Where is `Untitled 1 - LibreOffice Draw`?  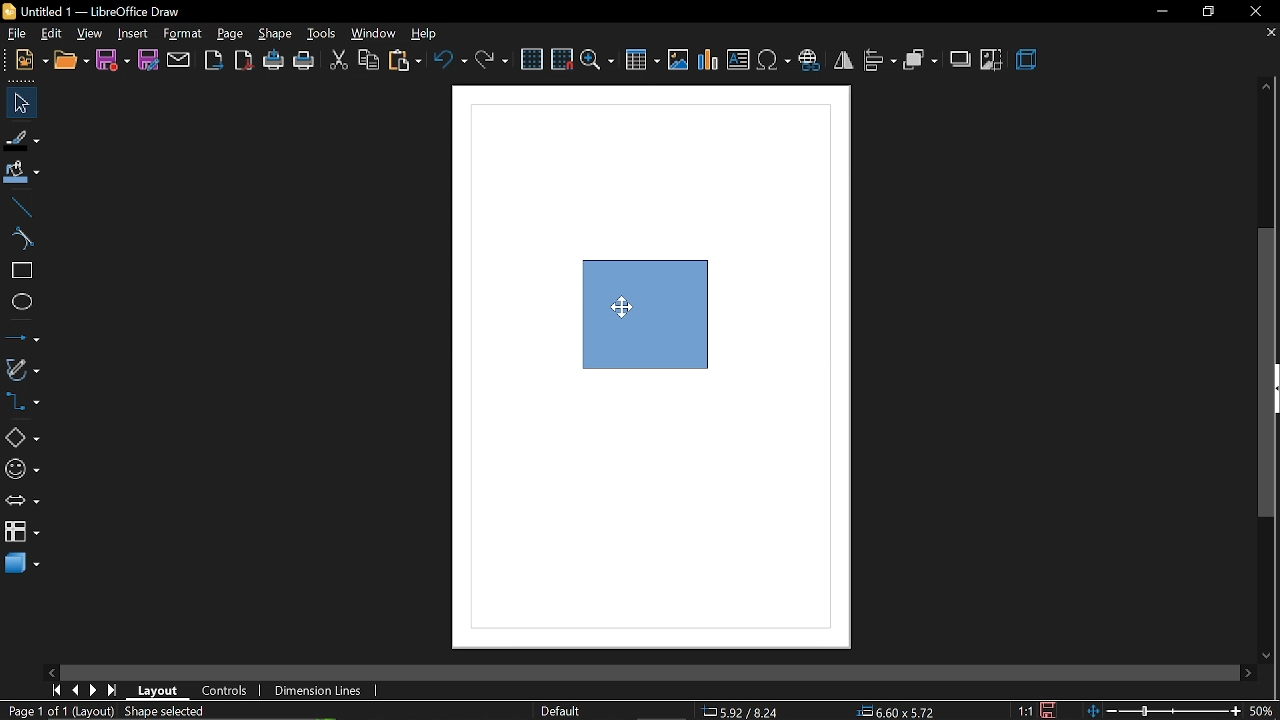
Untitled 1 - LibreOffice Draw is located at coordinates (100, 10).